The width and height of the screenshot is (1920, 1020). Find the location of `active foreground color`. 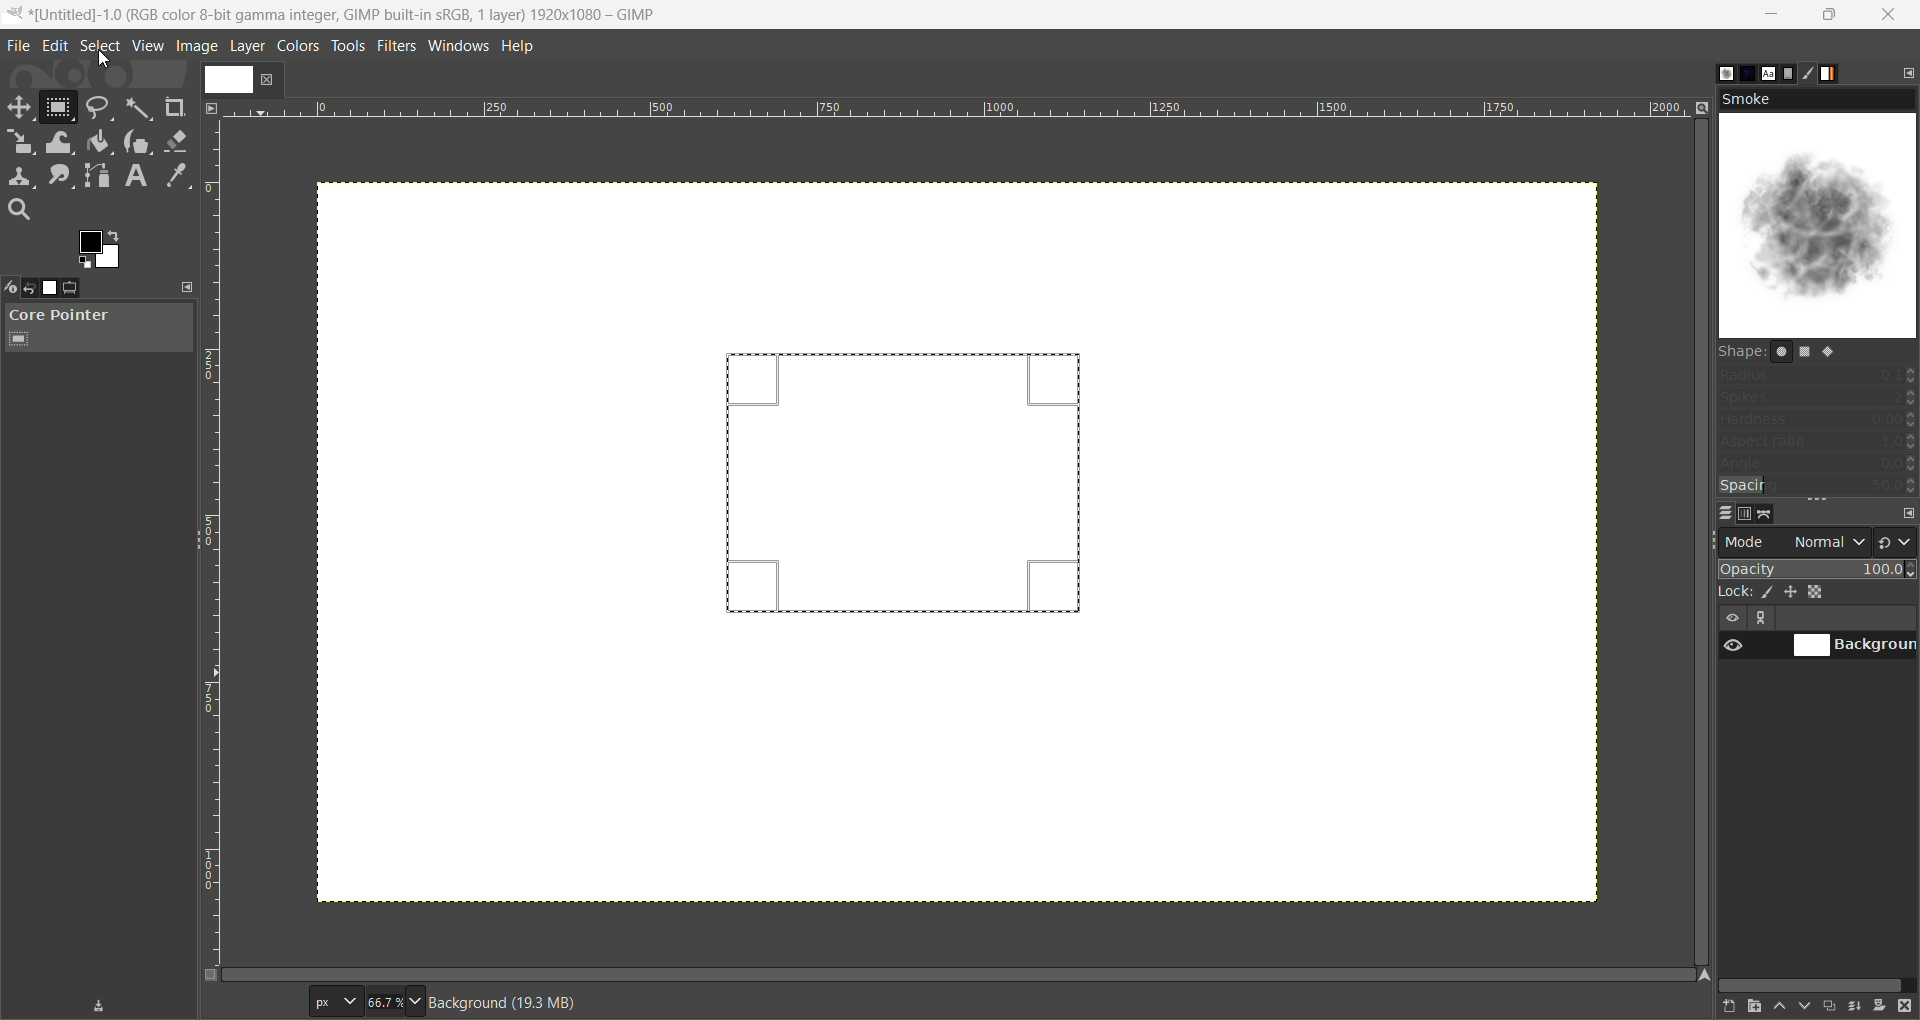

active foreground color is located at coordinates (99, 249).